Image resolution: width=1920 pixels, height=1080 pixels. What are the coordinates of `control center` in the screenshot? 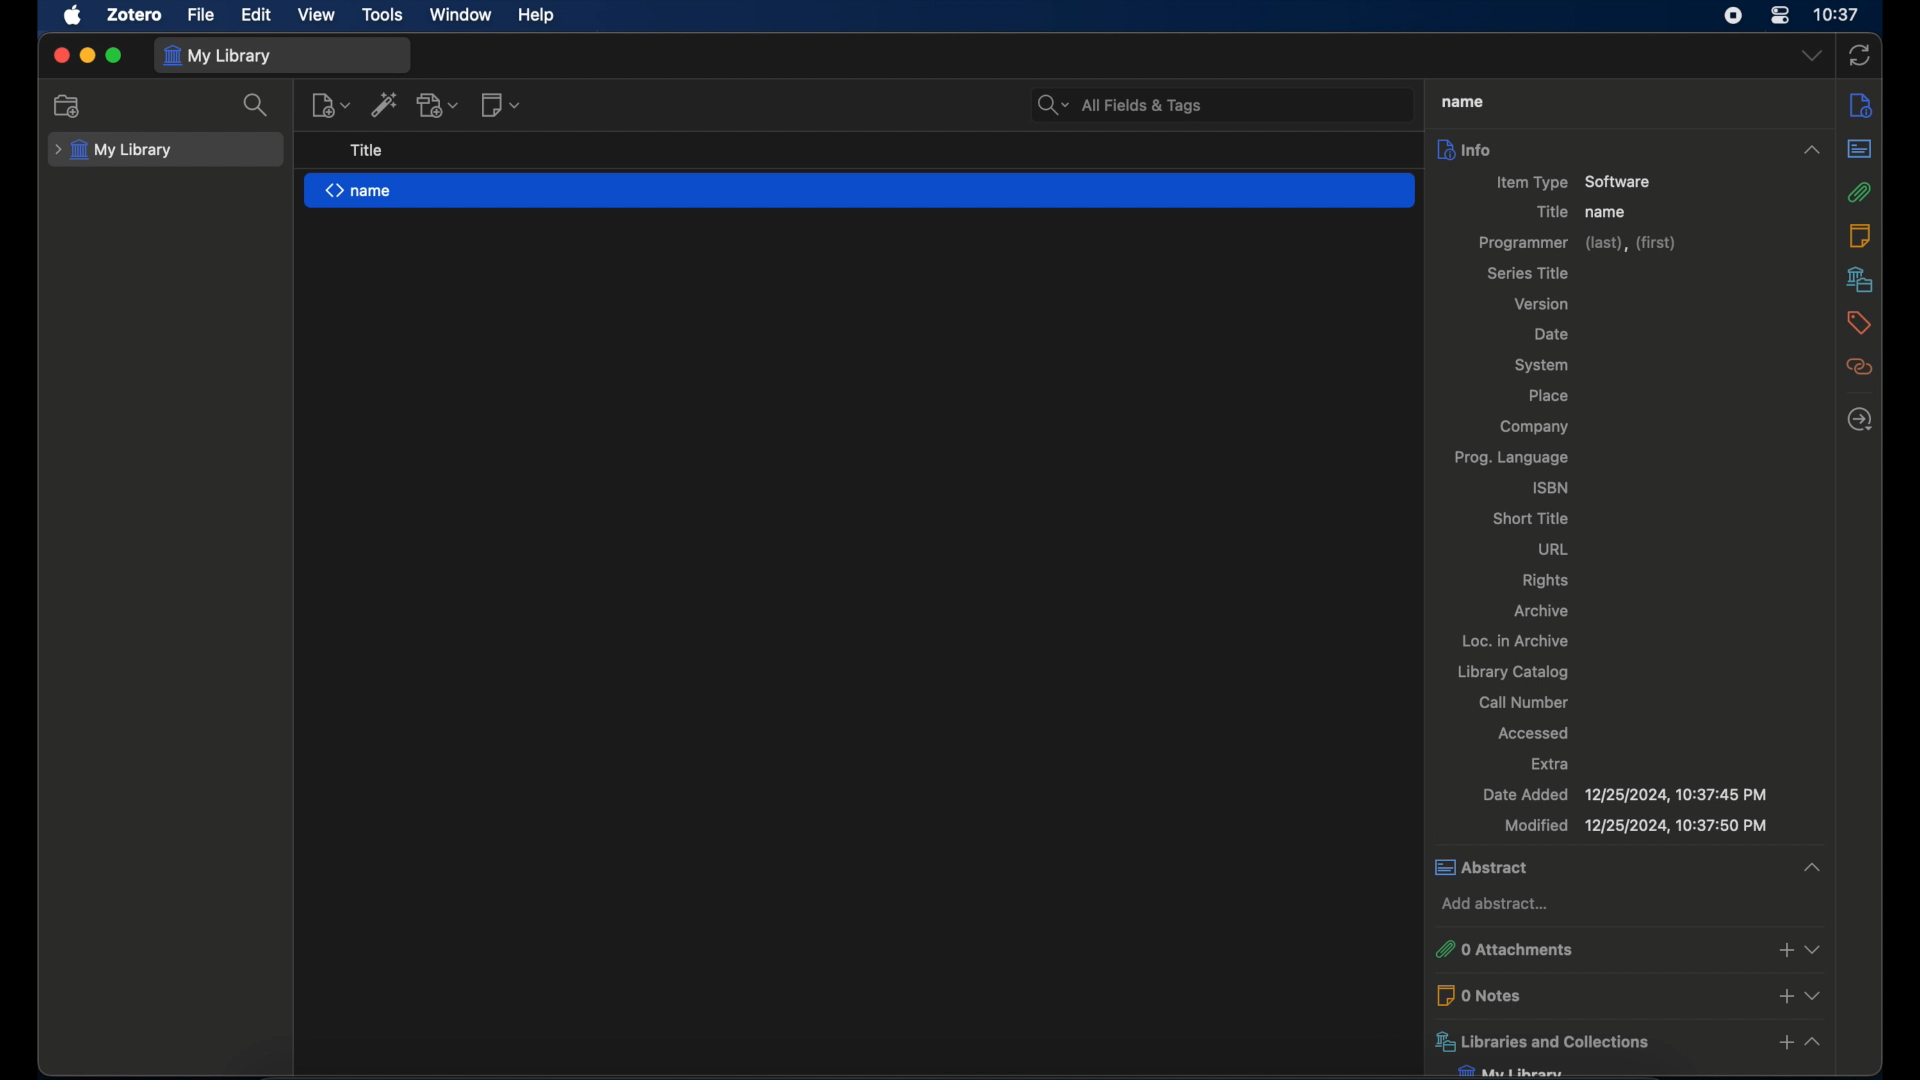 It's located at (1781, 17).